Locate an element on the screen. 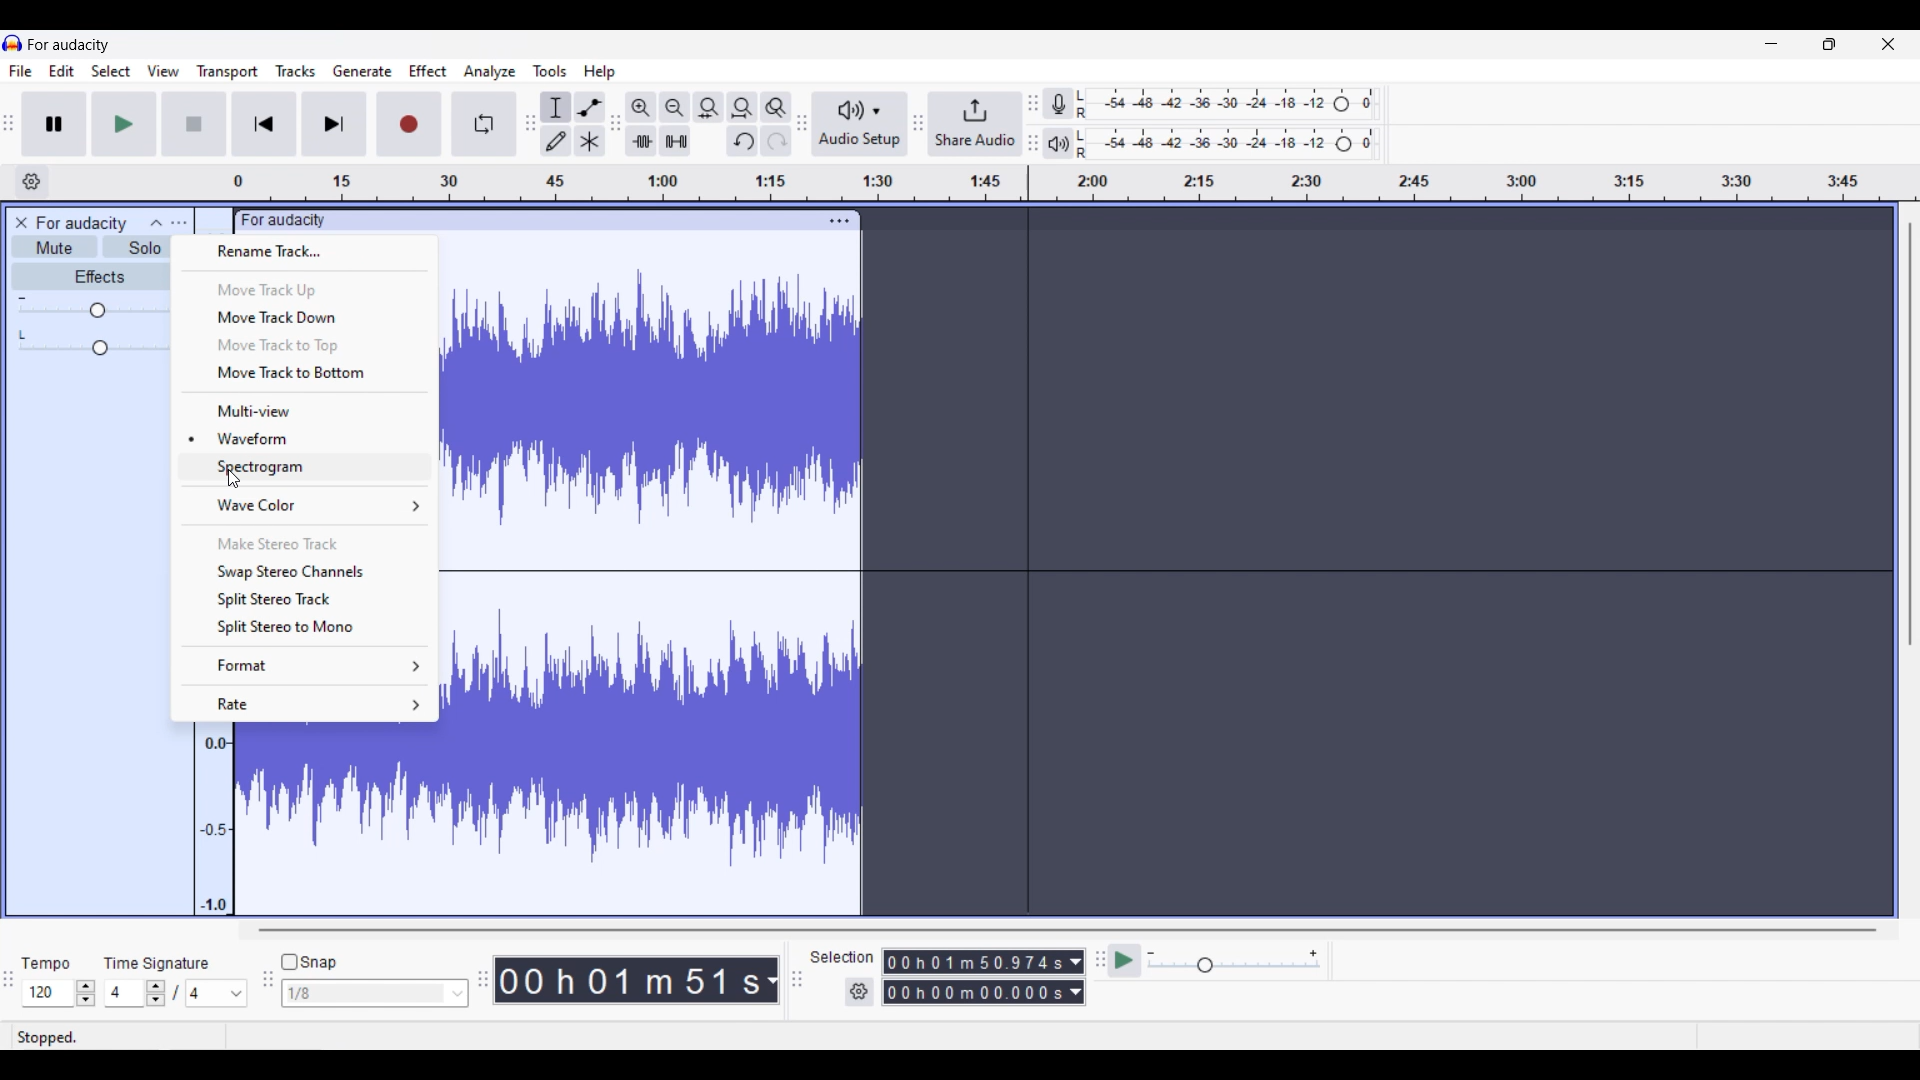 The height and width of the screenshot is (1080, 1920). Pause is located at coordinates (55, 124).